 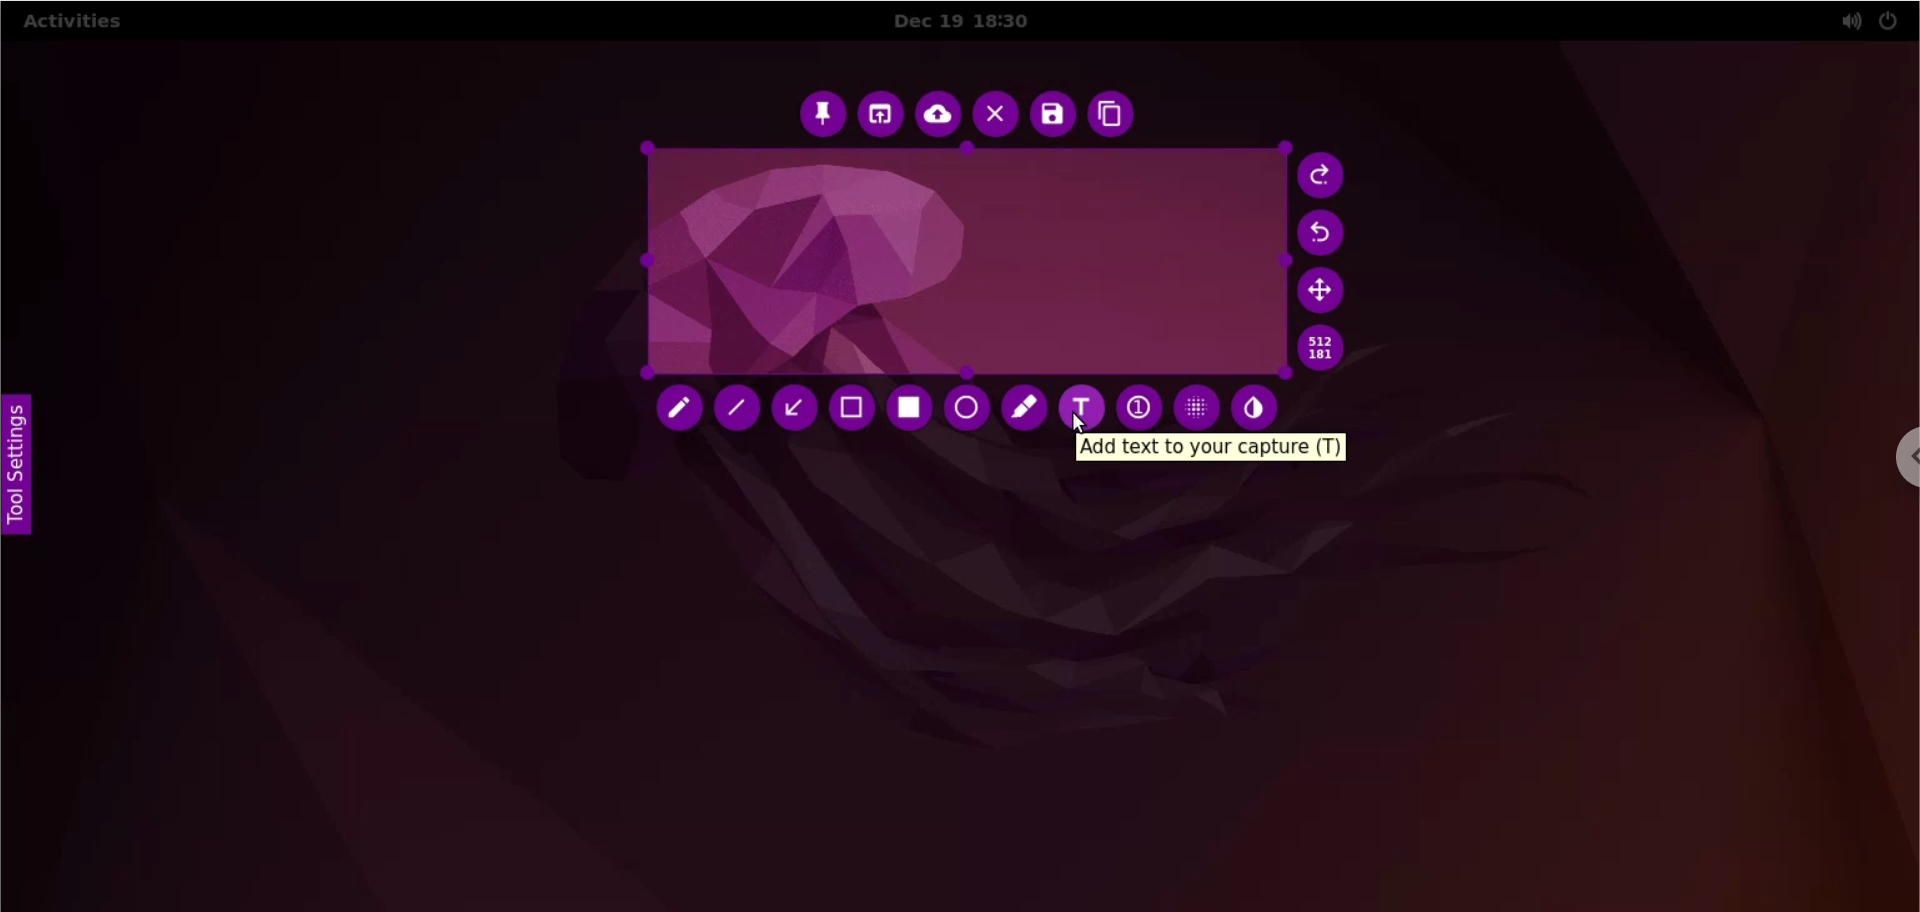 What do you see at coordinates (1328, 232) in the screenshot?
I see `undo` at bounding box center [1328, 232].